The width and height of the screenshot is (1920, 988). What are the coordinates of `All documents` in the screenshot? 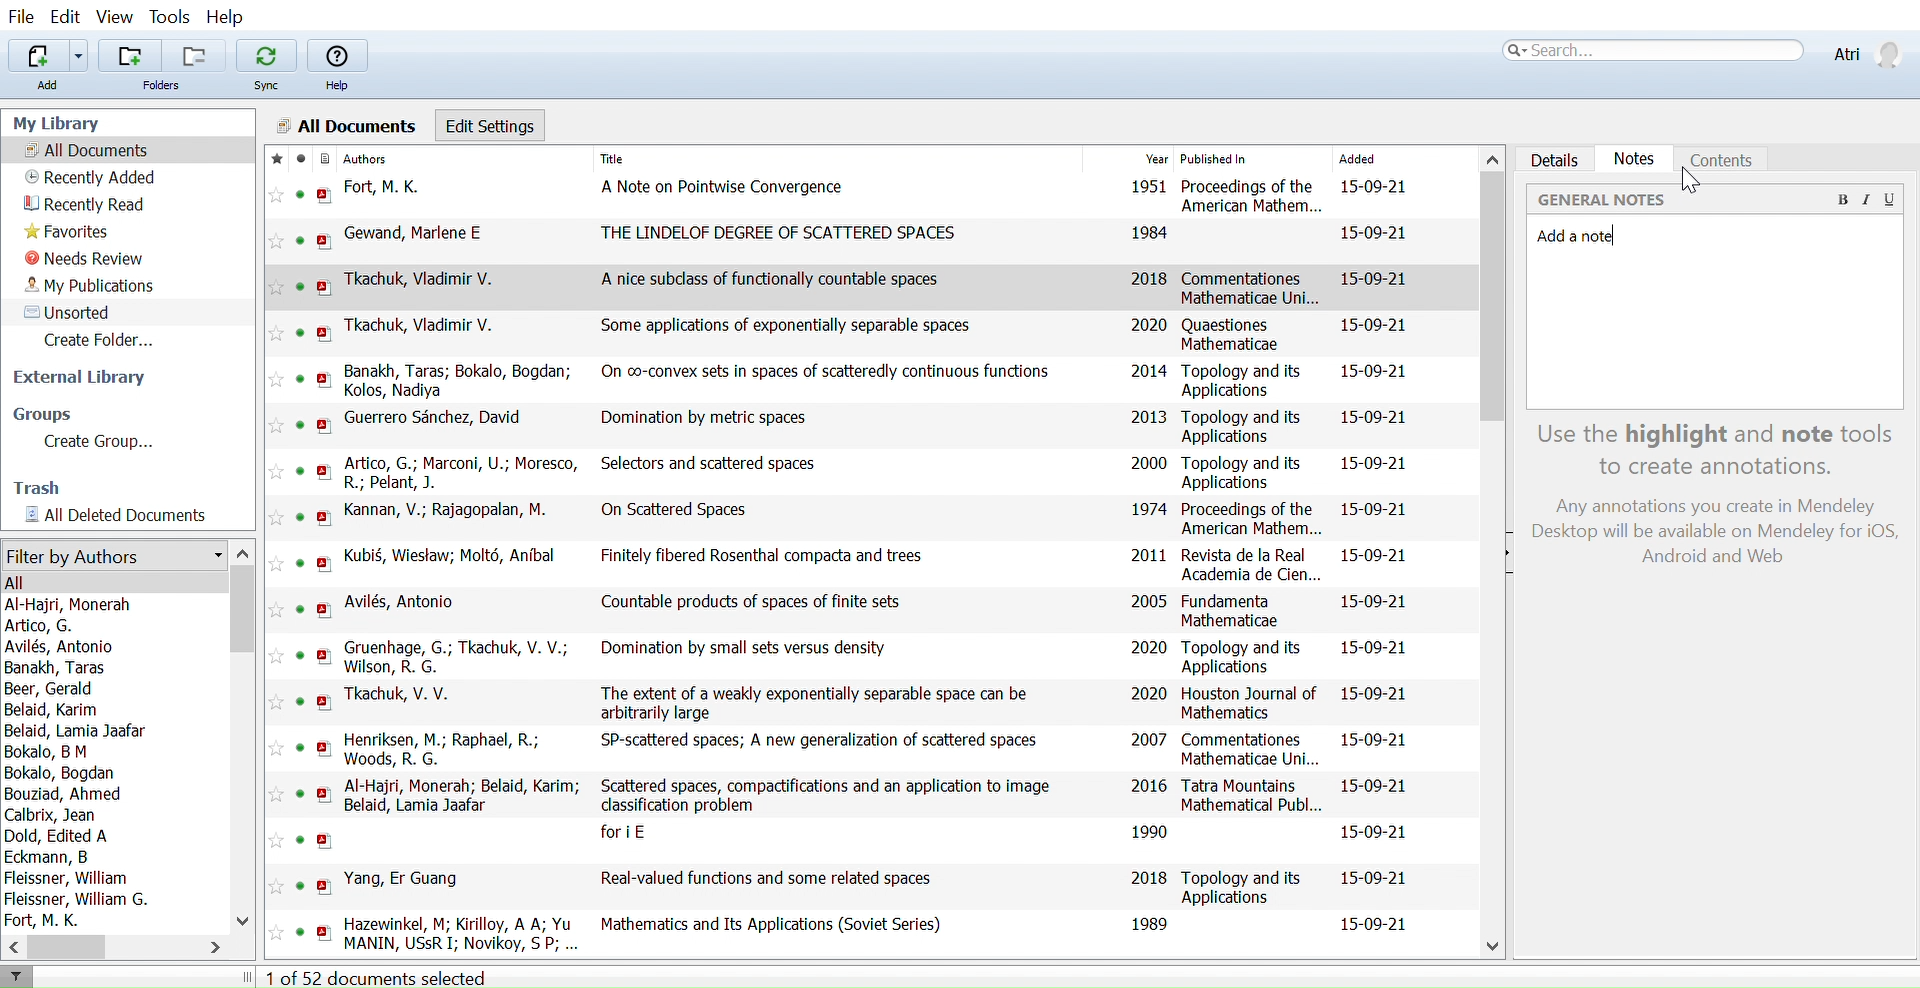 It's located at (86, 150).